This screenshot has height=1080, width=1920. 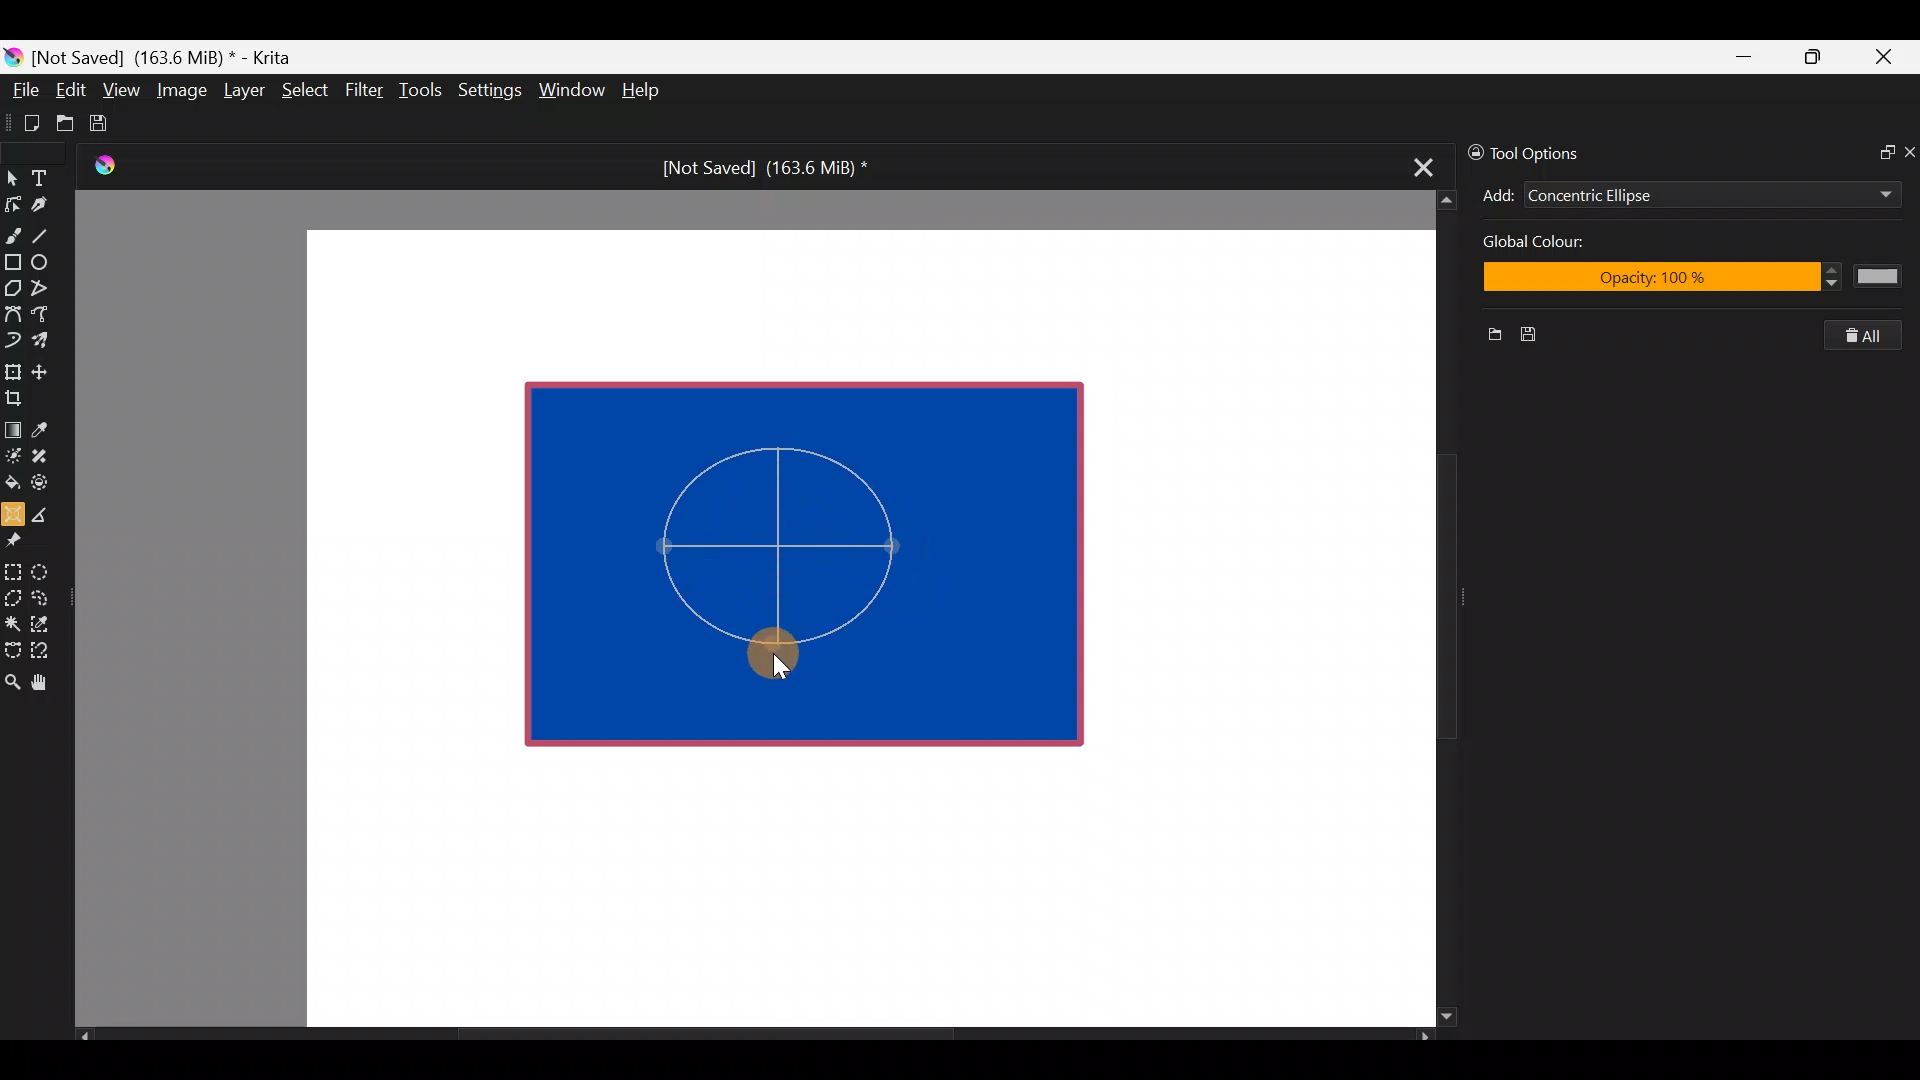 I want to click on Pan tool, so click(x=48, y=683).